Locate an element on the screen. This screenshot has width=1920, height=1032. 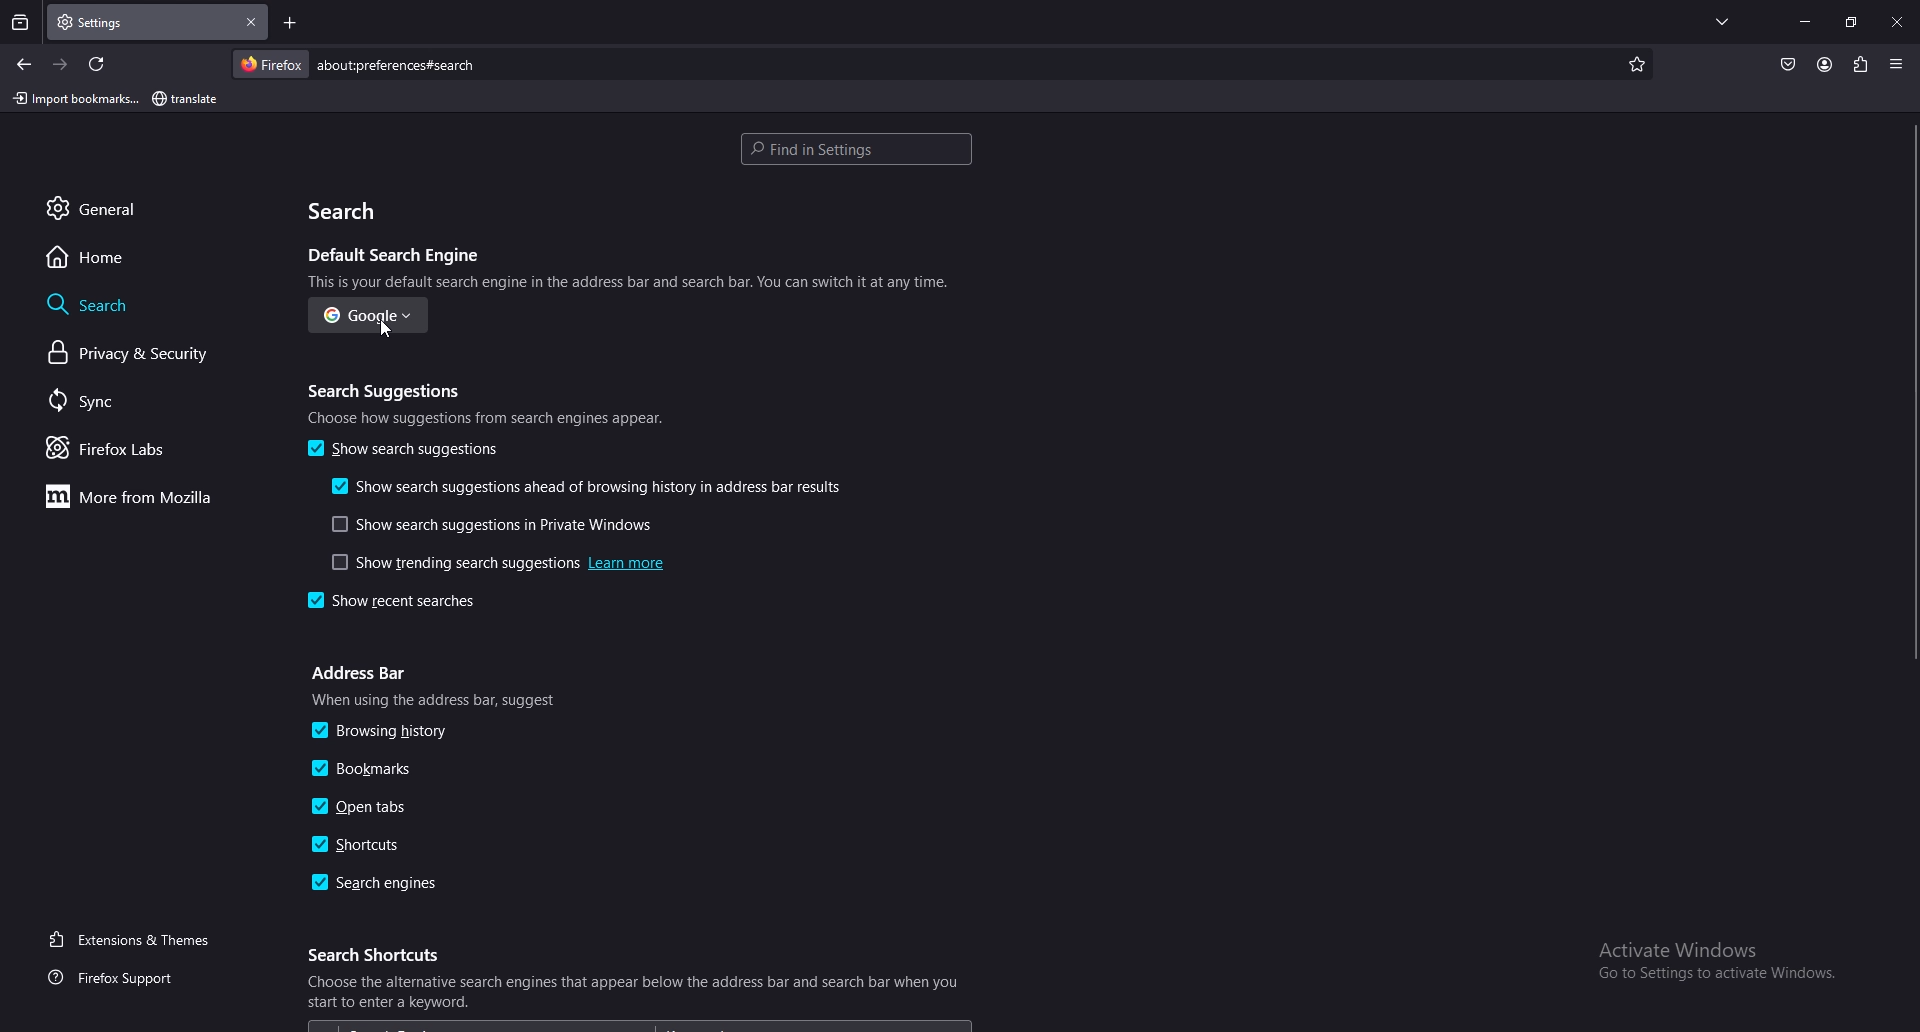
show recent searches is located at coordinates (412, 603).